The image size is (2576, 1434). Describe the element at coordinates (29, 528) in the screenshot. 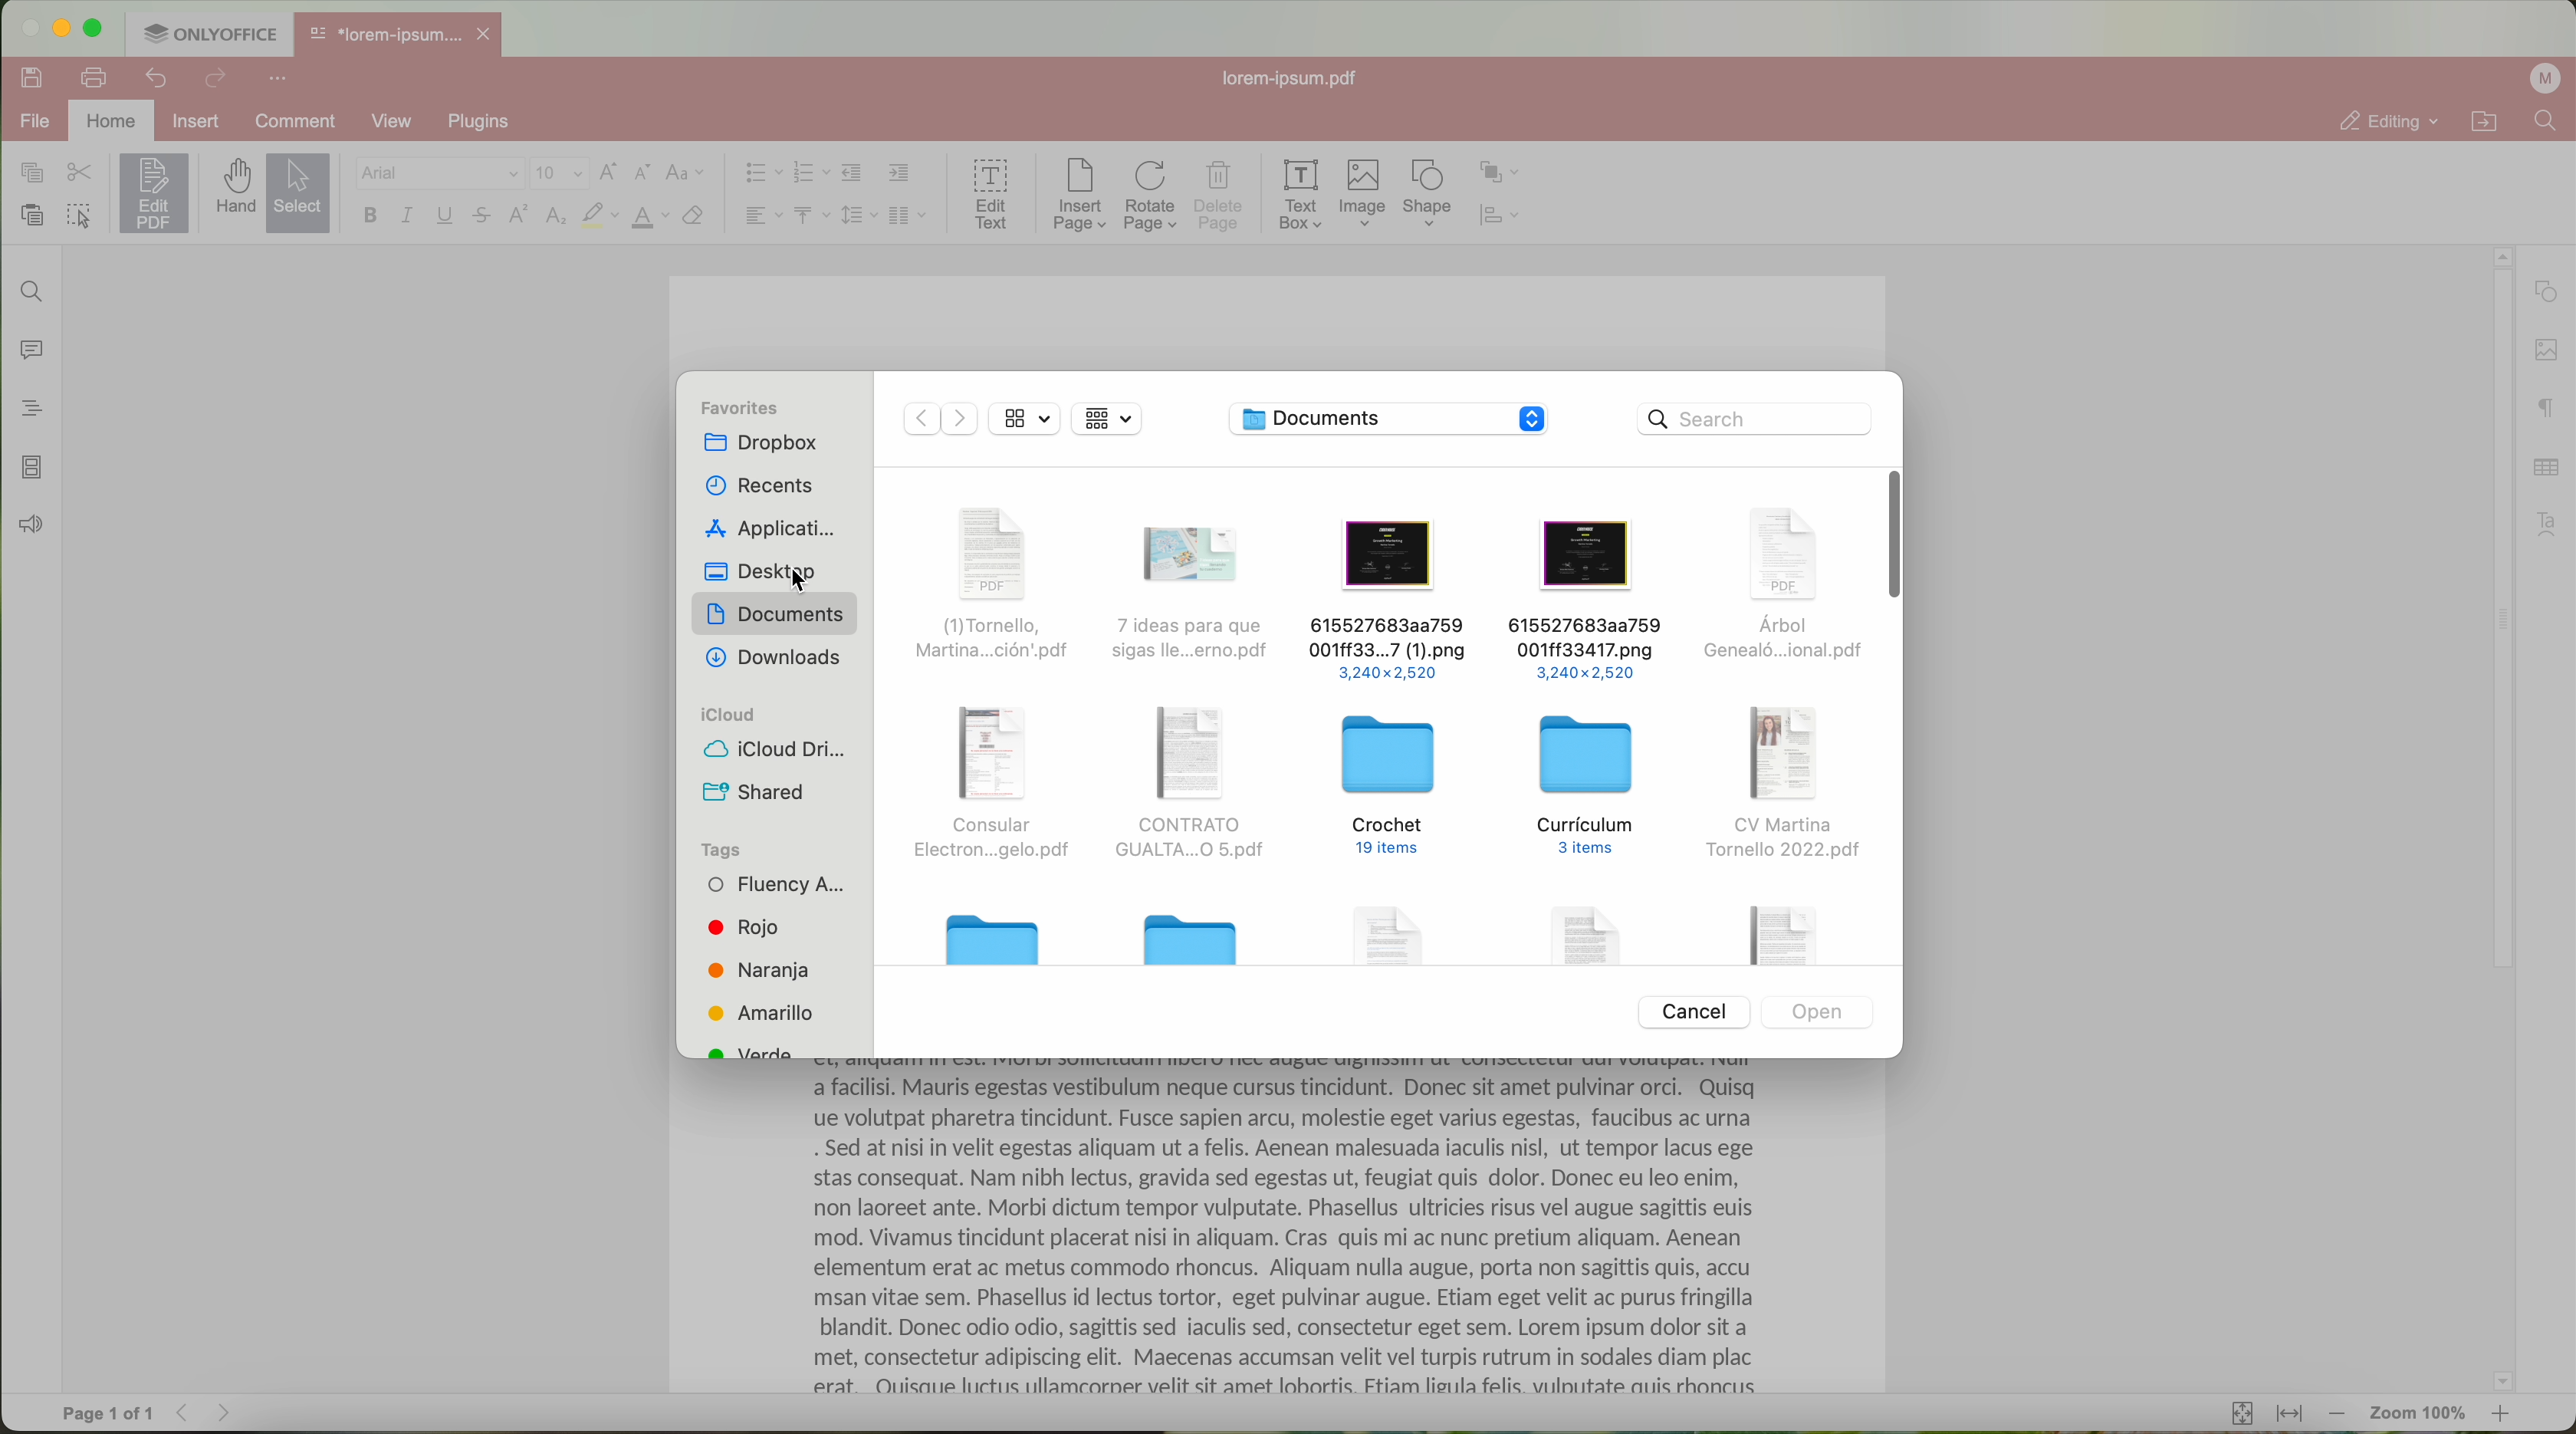

I see `feedback & support` at that location.